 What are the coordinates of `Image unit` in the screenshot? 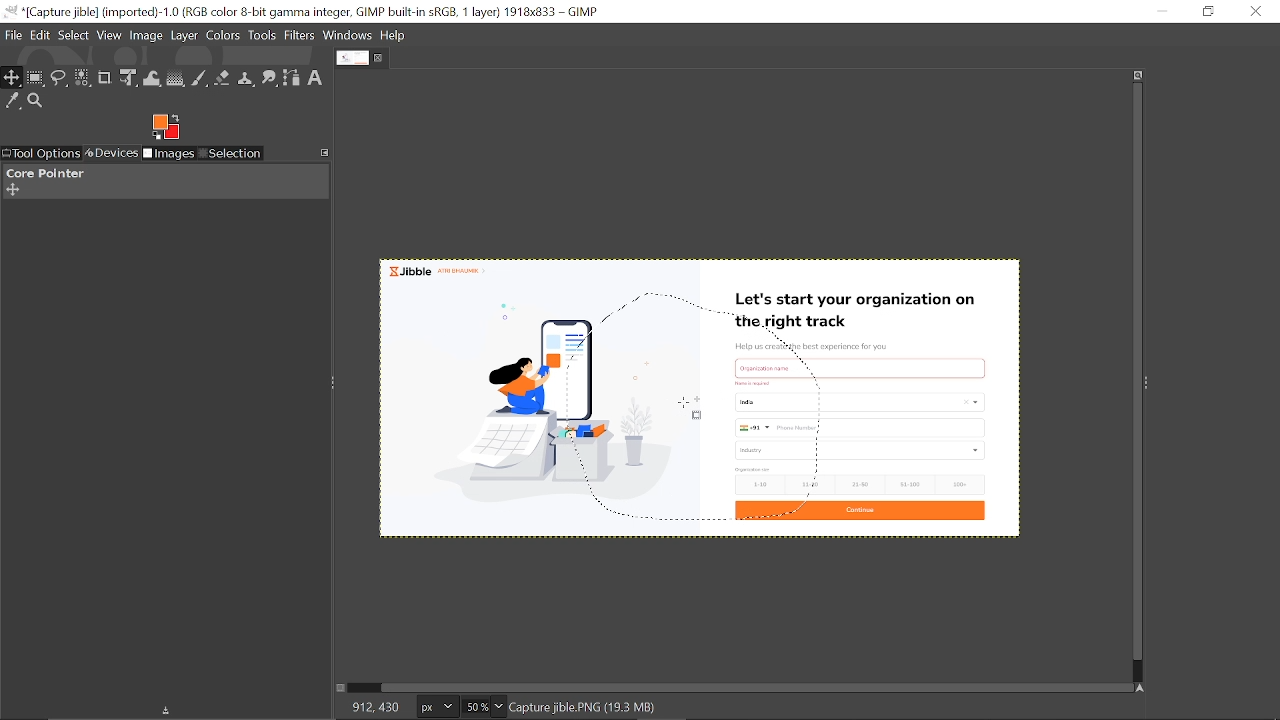 It's located at (438, 708).